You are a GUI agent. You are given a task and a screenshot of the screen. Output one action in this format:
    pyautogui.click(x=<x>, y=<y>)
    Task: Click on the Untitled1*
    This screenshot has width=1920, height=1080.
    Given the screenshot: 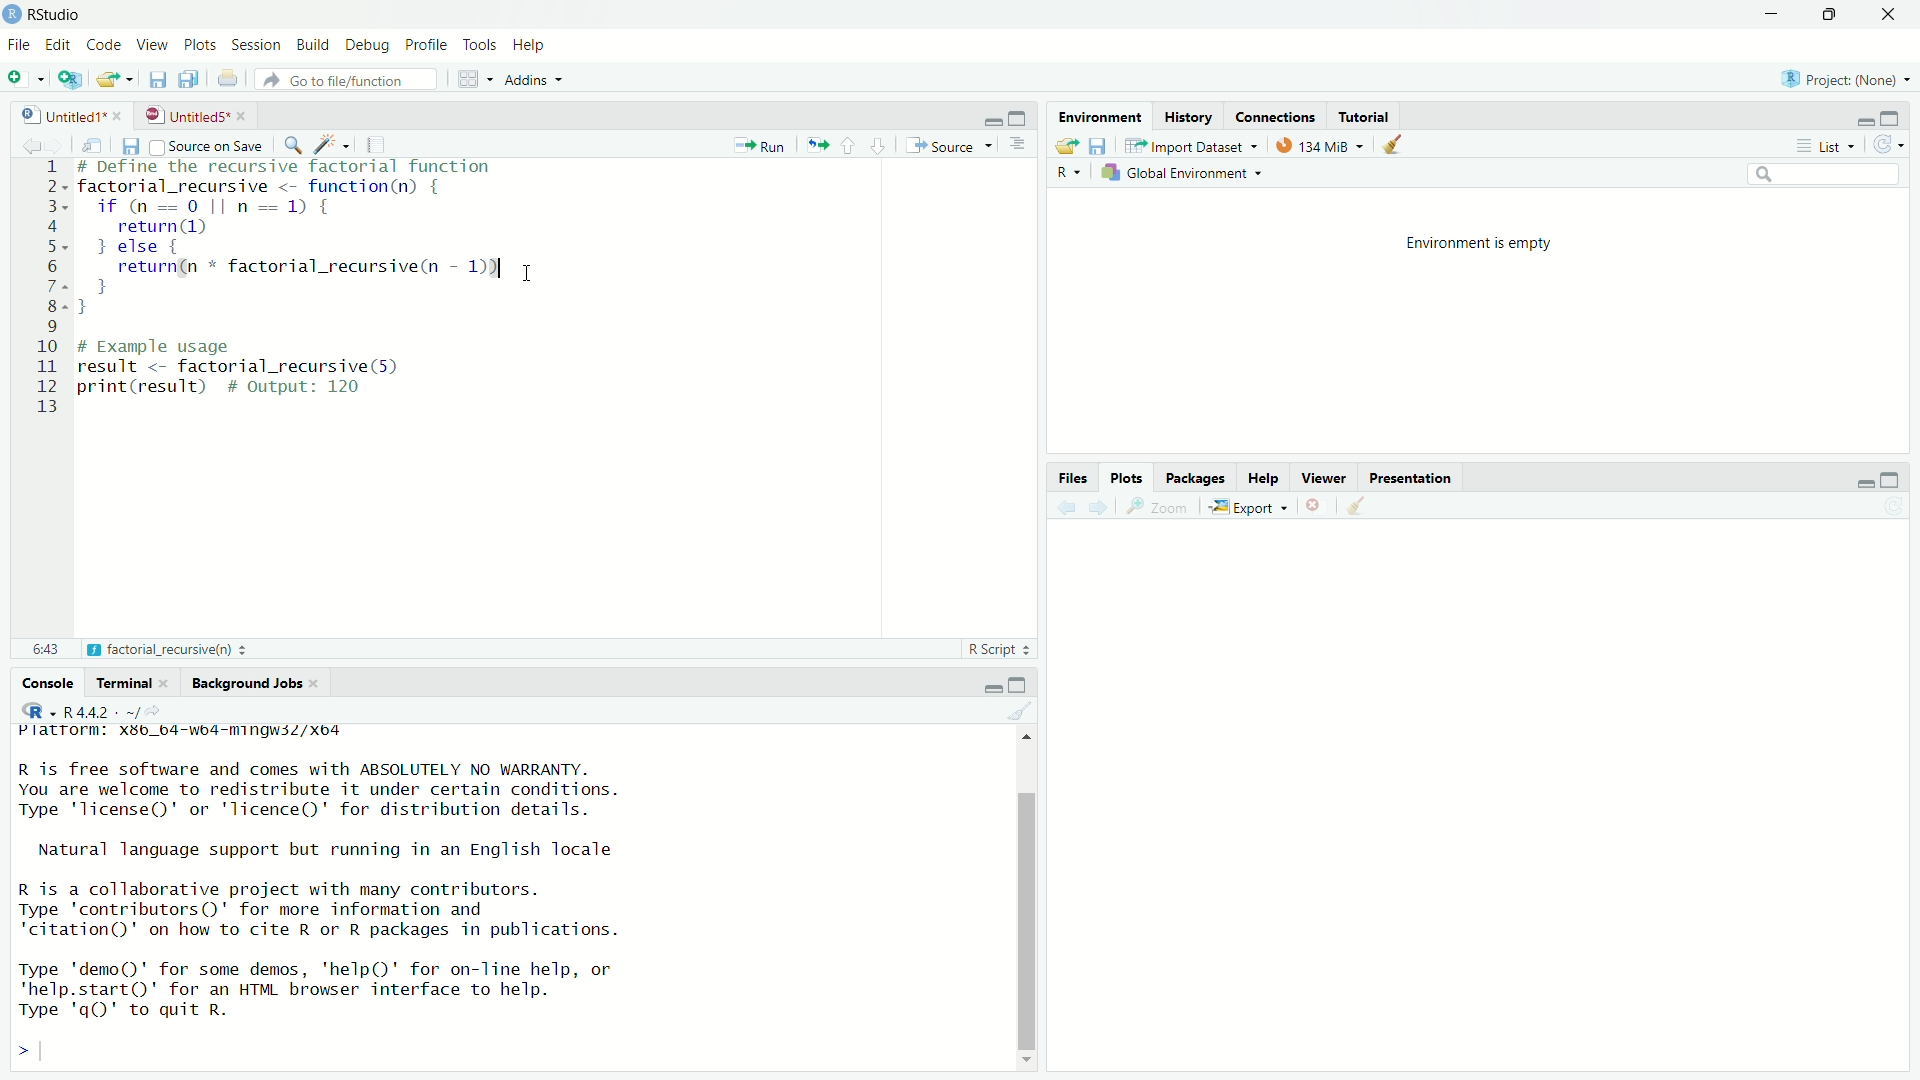 What is the action you would take?
    pyautogui.click(x=64, y=115)
    